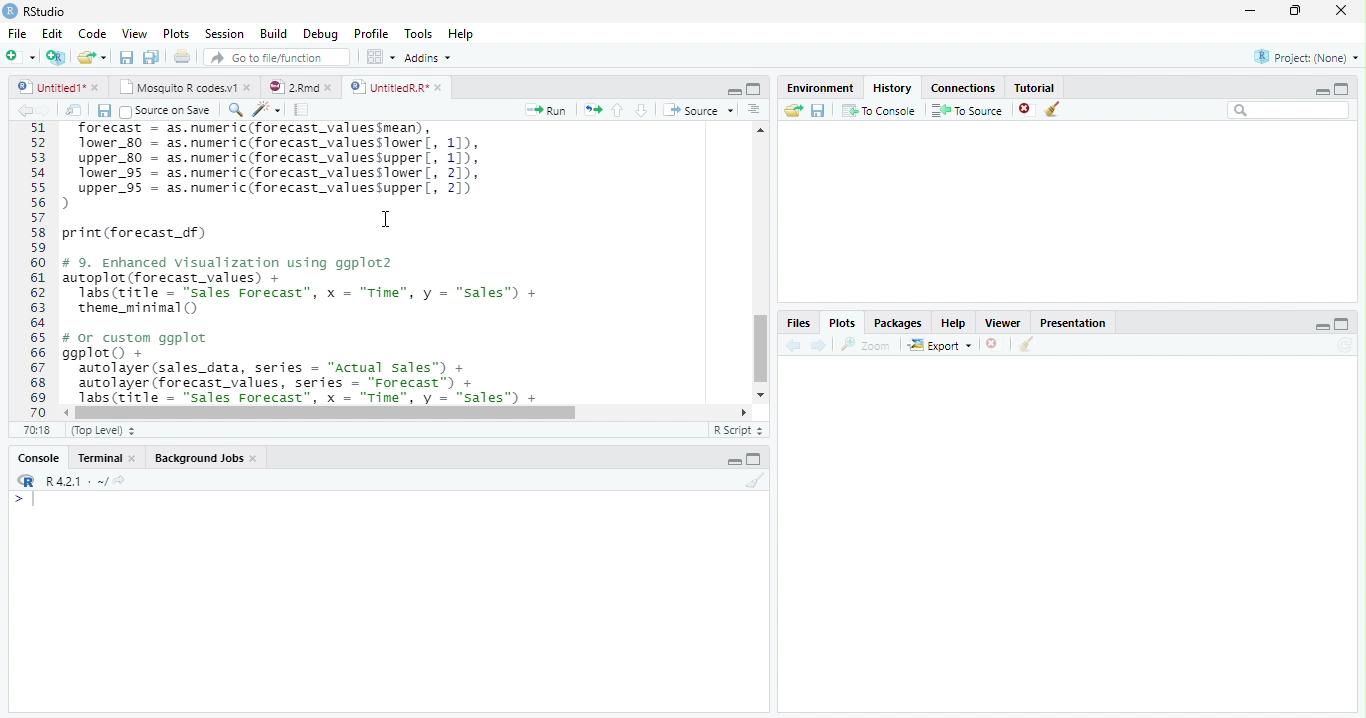  What do you see at coordinates (185, 88) in the screenshot?
I see `Mosquito R Codes.v1` at bounding box center [185, 88].